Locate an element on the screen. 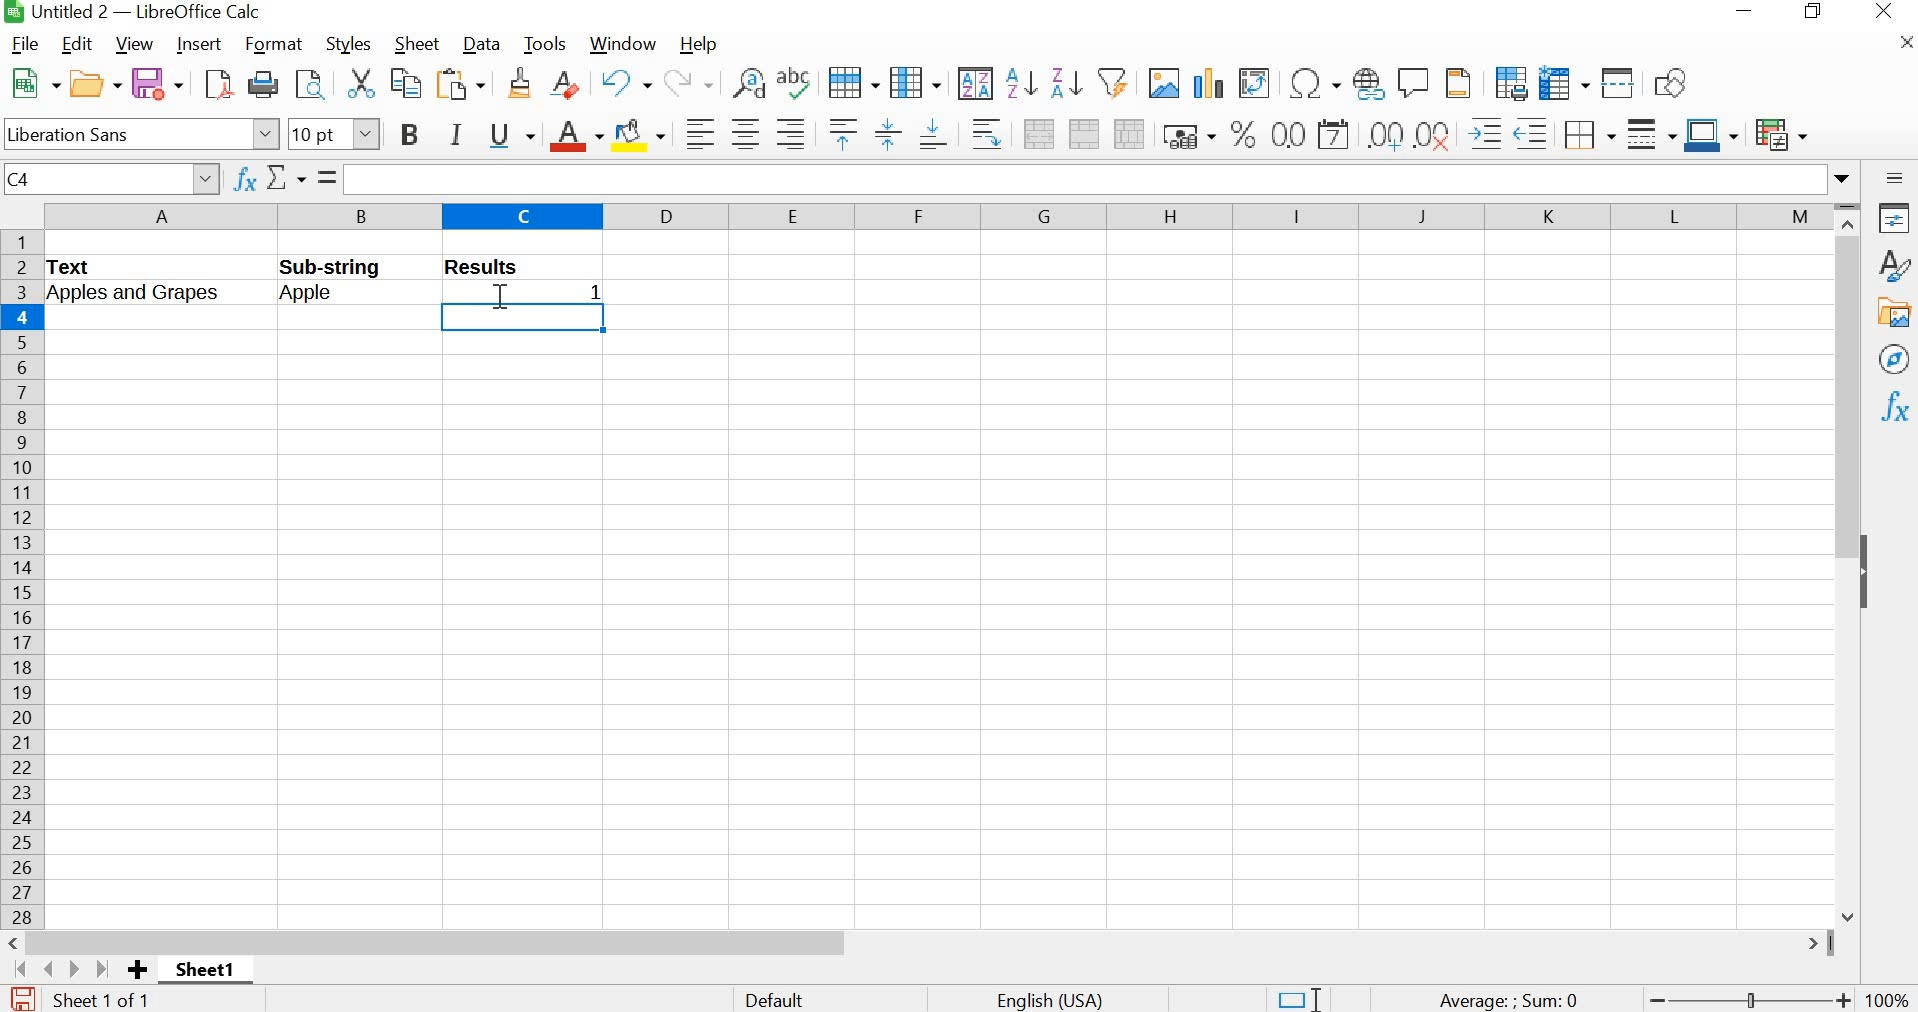  column is located at coordinates (915, 82).